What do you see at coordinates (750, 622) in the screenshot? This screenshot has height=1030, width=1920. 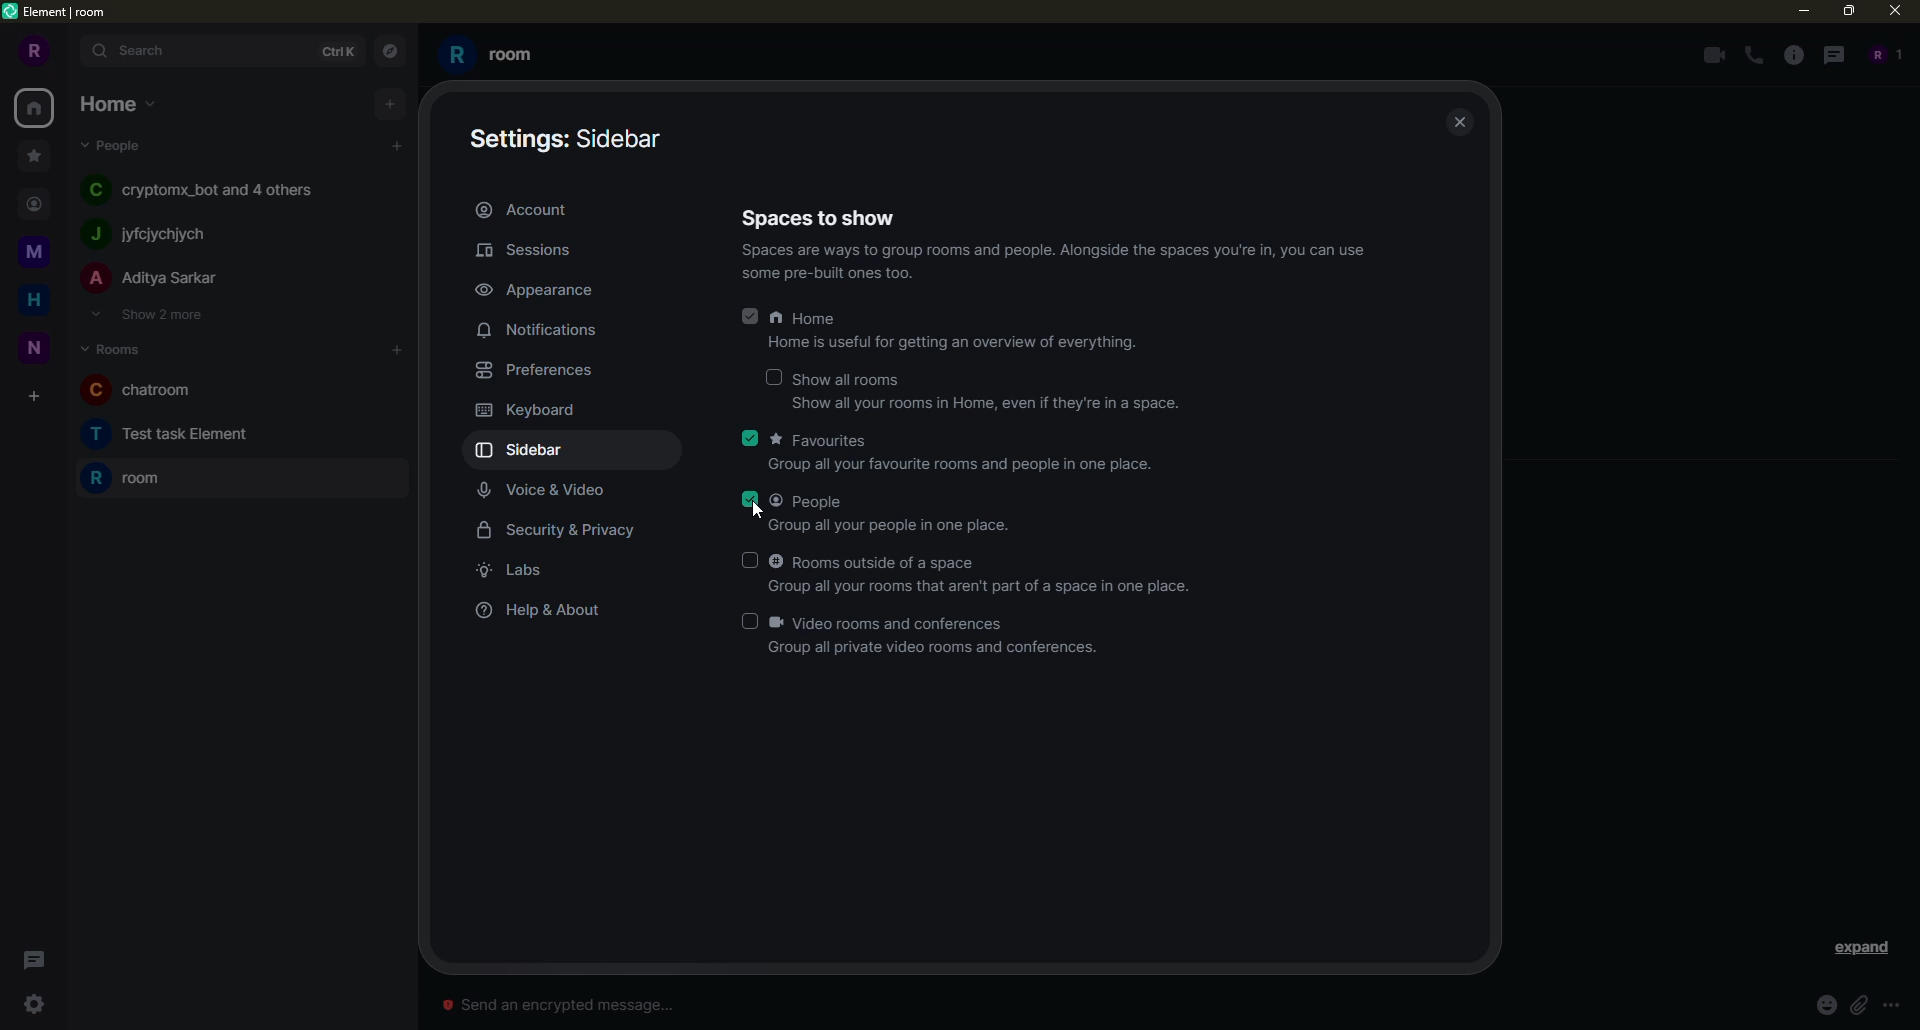 I see `select` at bounding box center [750, 622].